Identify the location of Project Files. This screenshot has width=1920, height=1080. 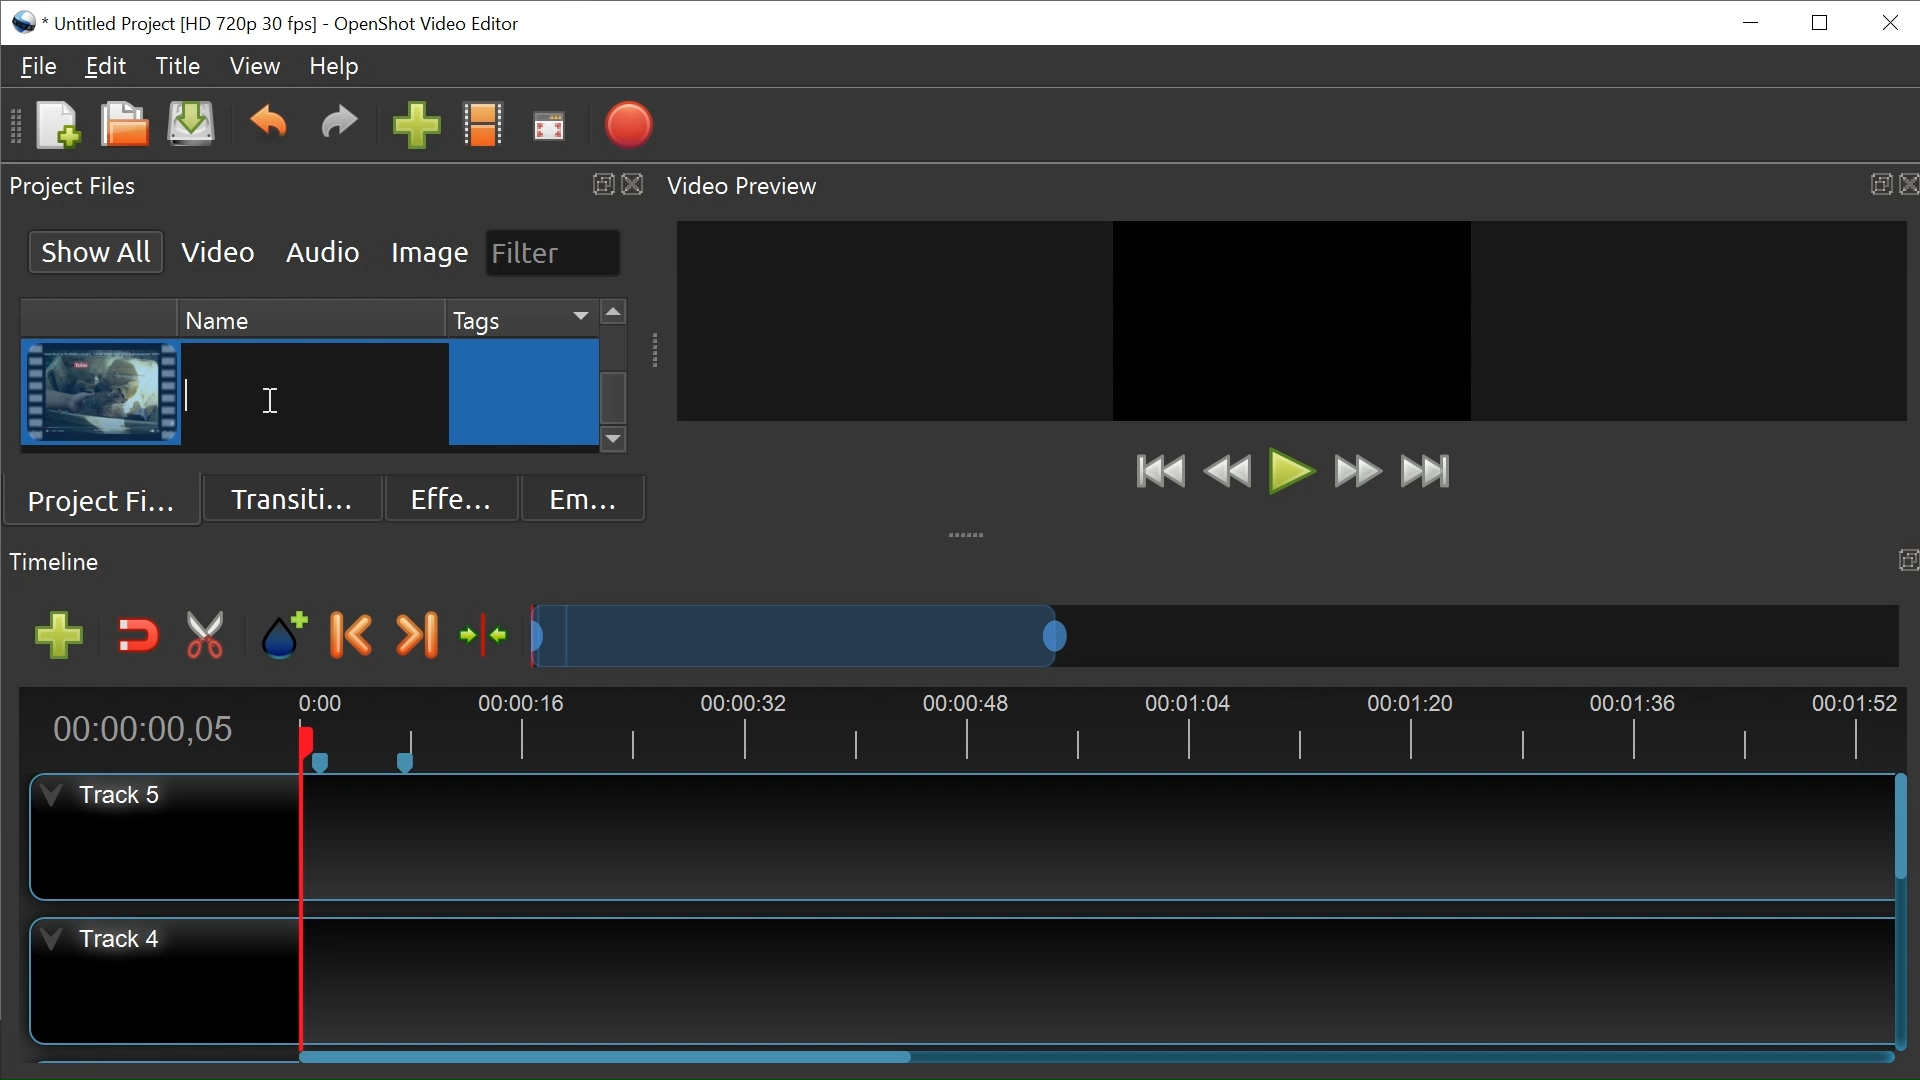
(110, 497).